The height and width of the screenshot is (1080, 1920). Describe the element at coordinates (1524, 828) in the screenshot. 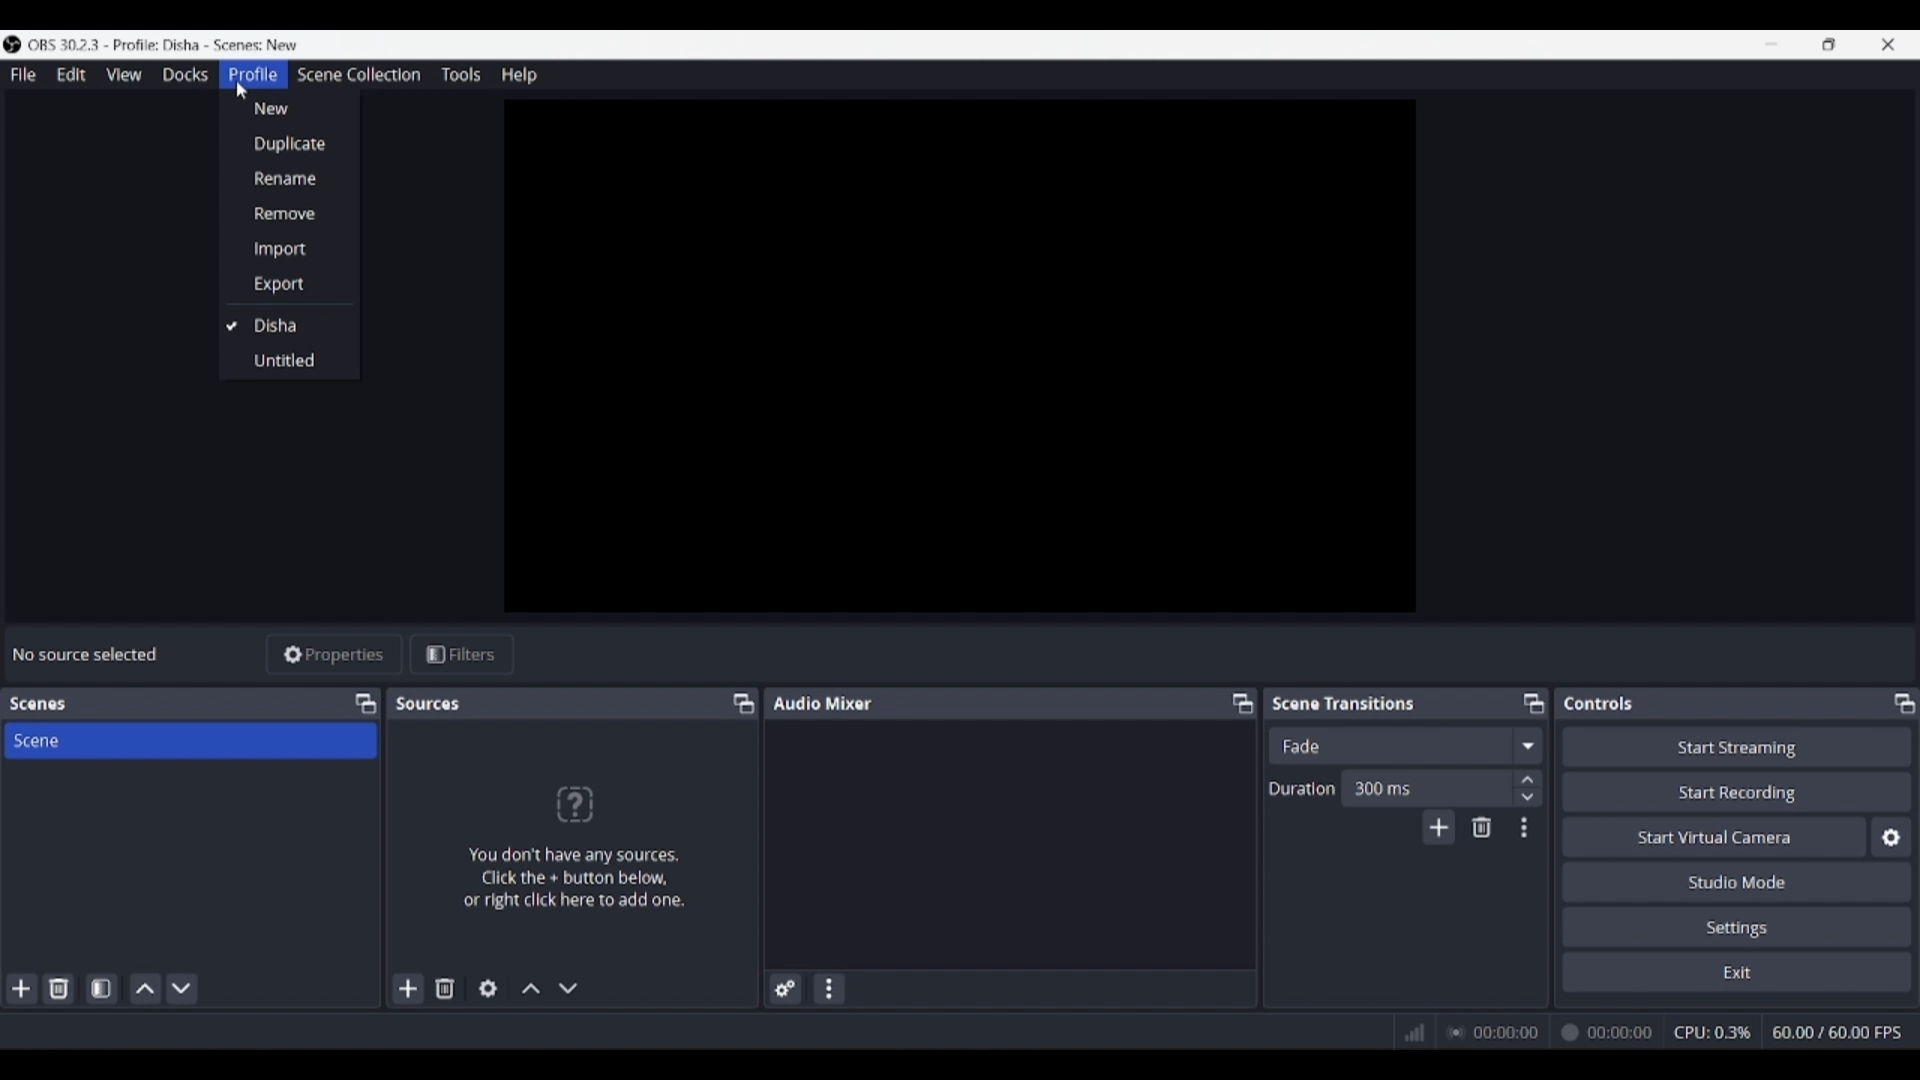

I see `Transition properties` at that location.